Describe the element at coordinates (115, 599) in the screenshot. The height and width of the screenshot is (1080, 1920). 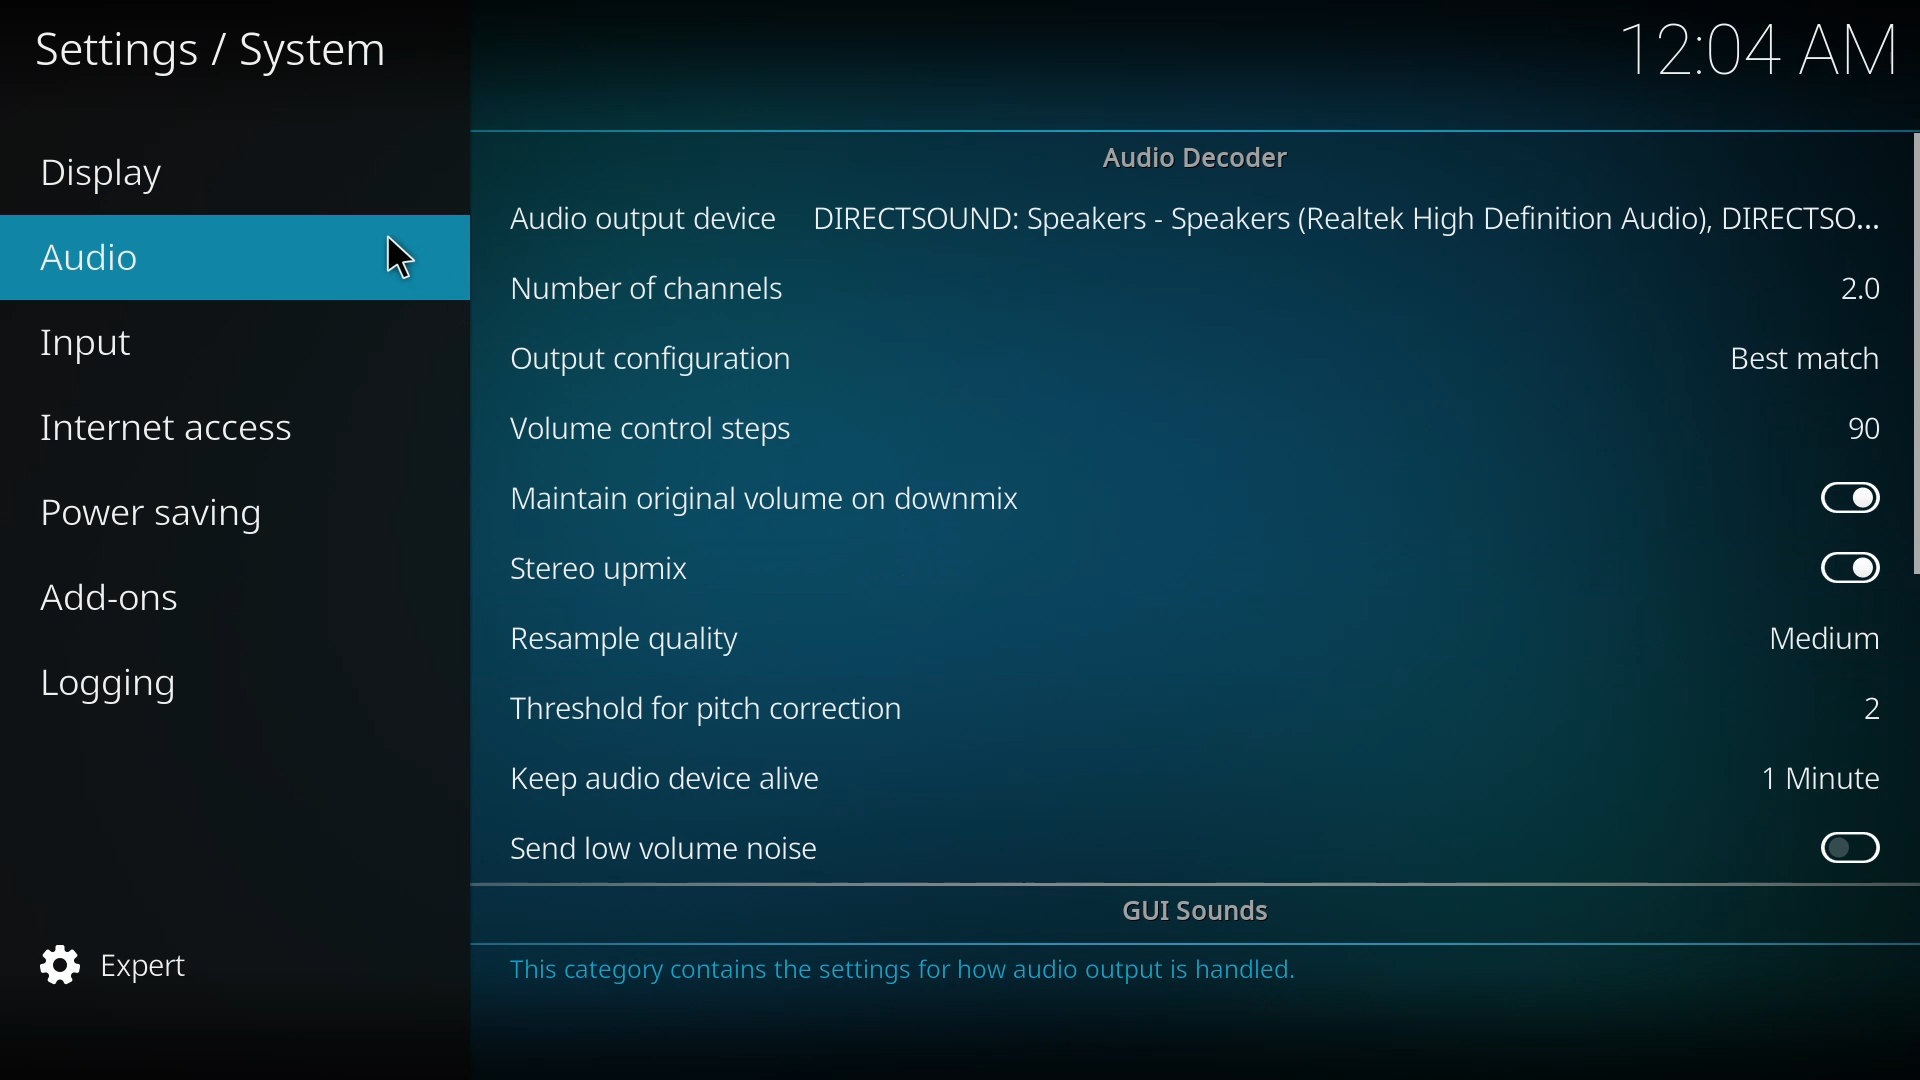
I see `add-ons` at that location.